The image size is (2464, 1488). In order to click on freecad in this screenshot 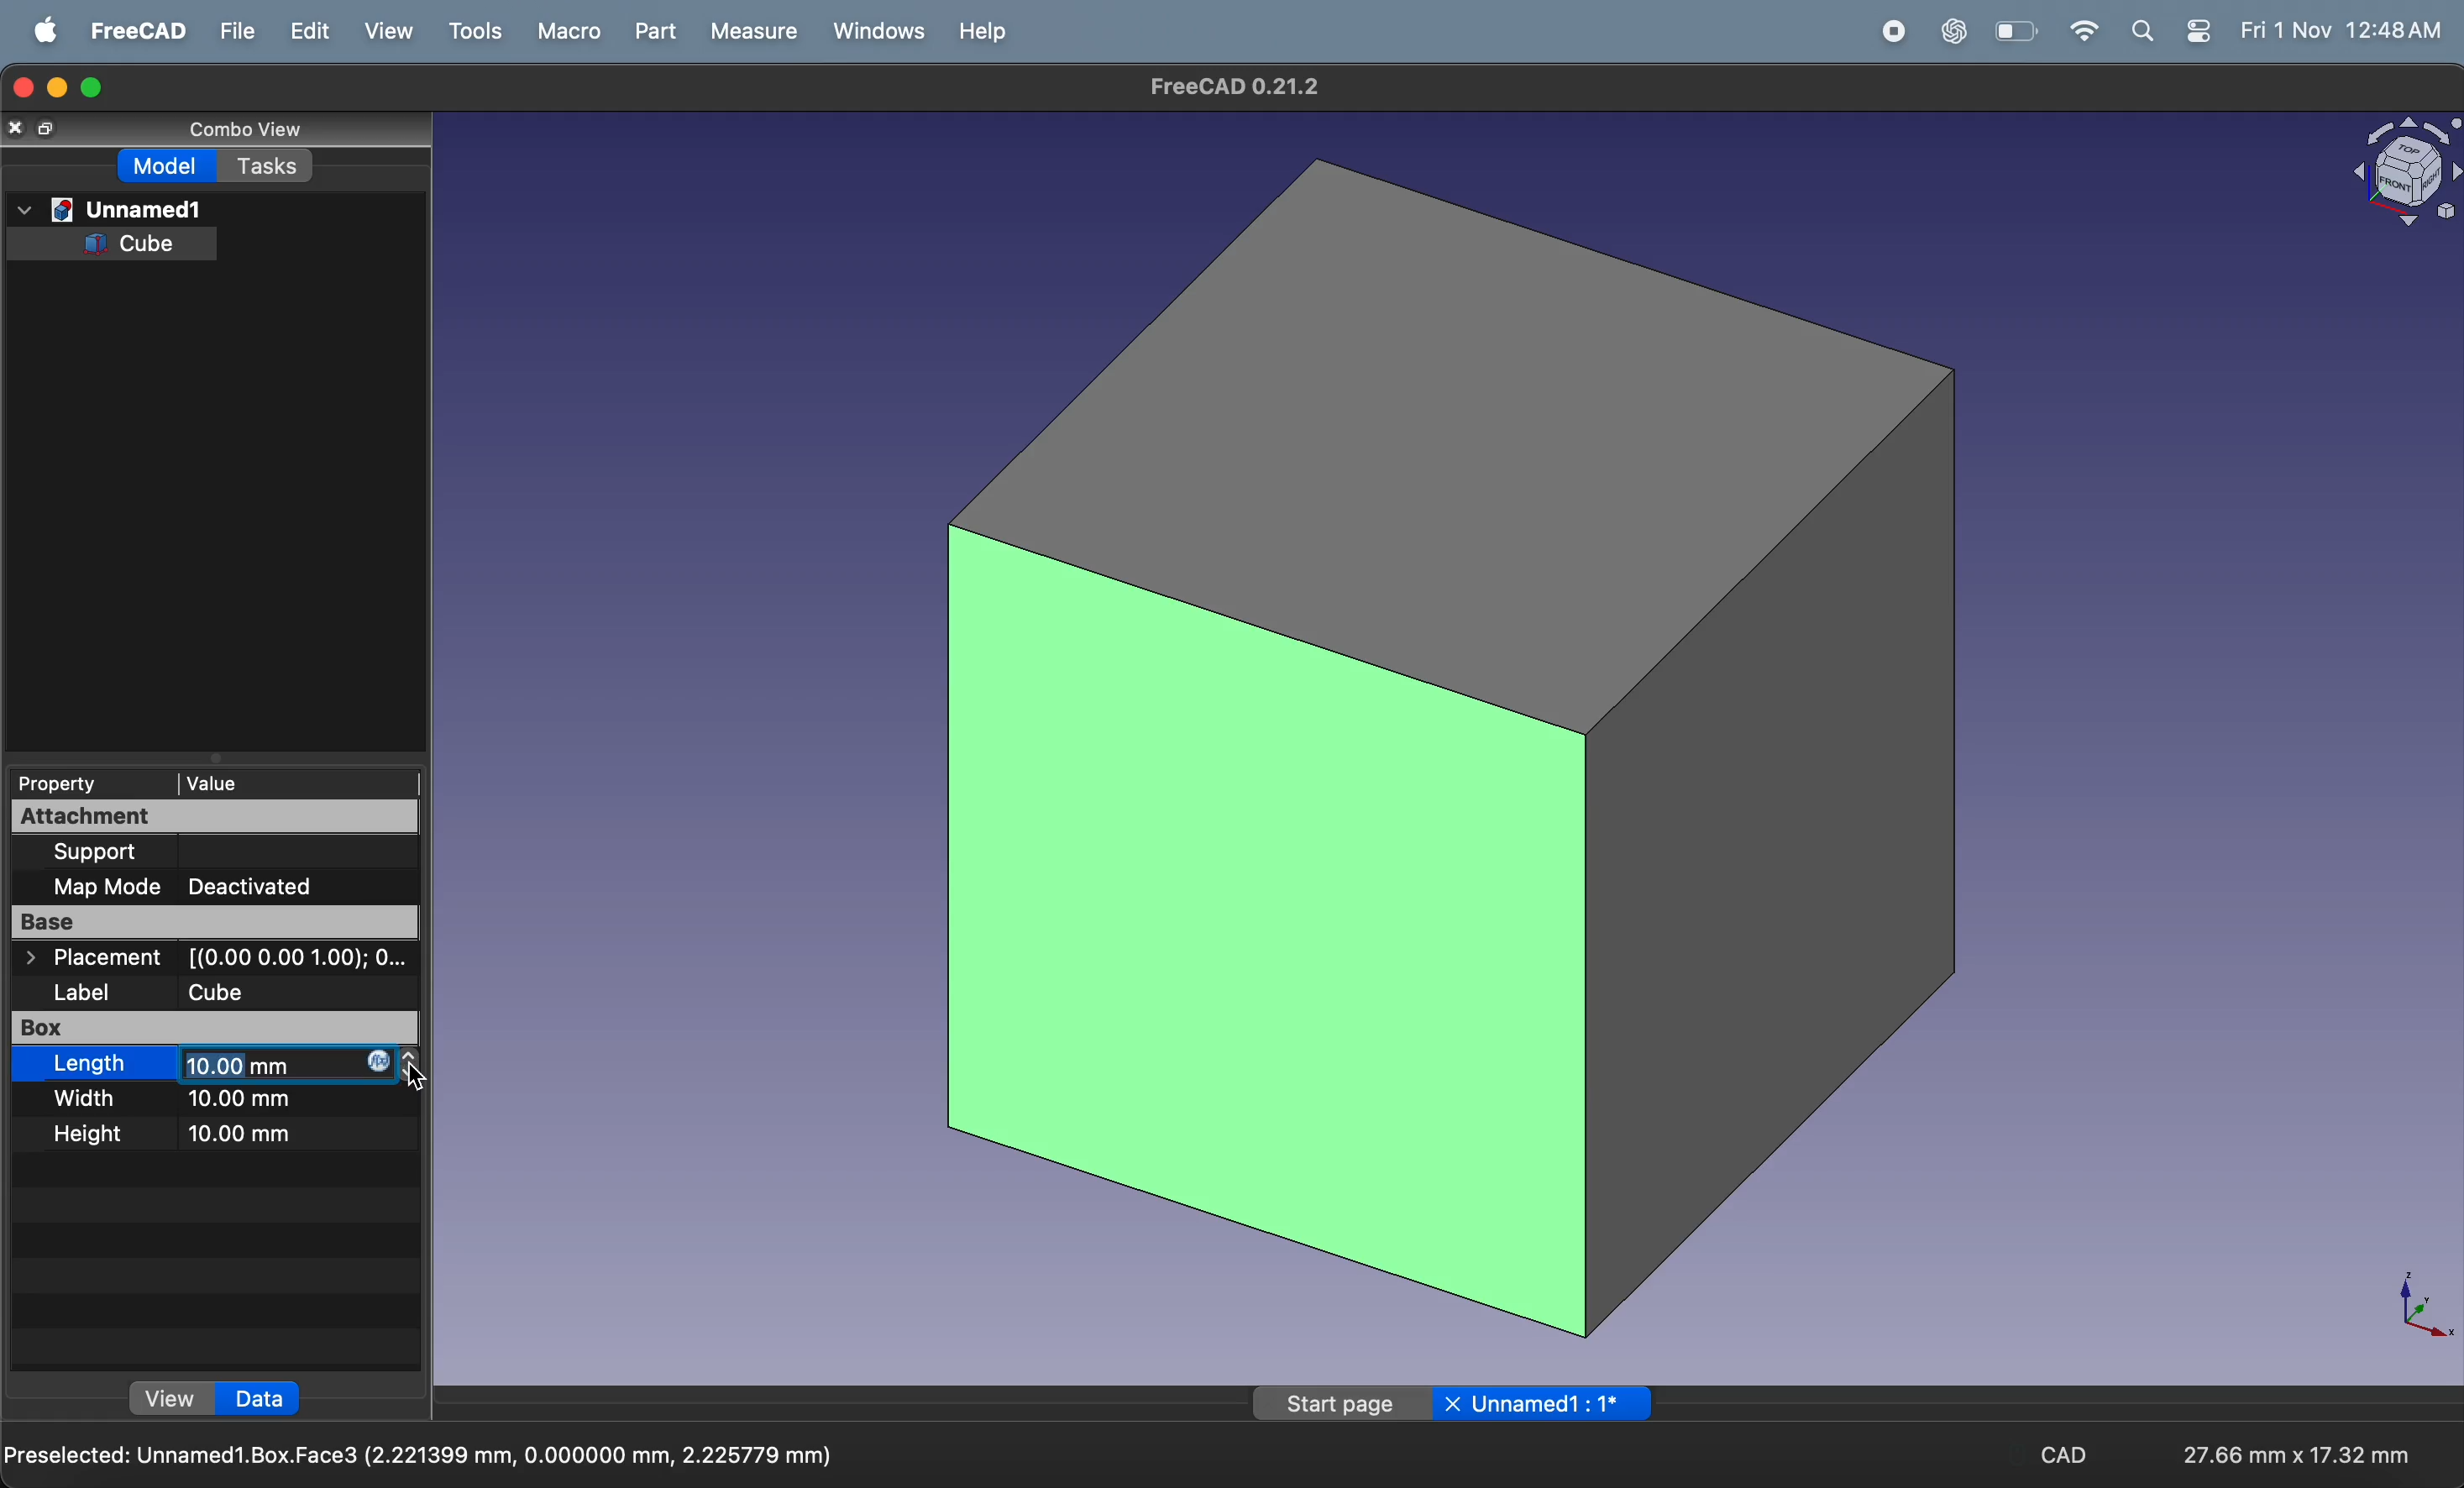, I will do `click(131, 30)`.